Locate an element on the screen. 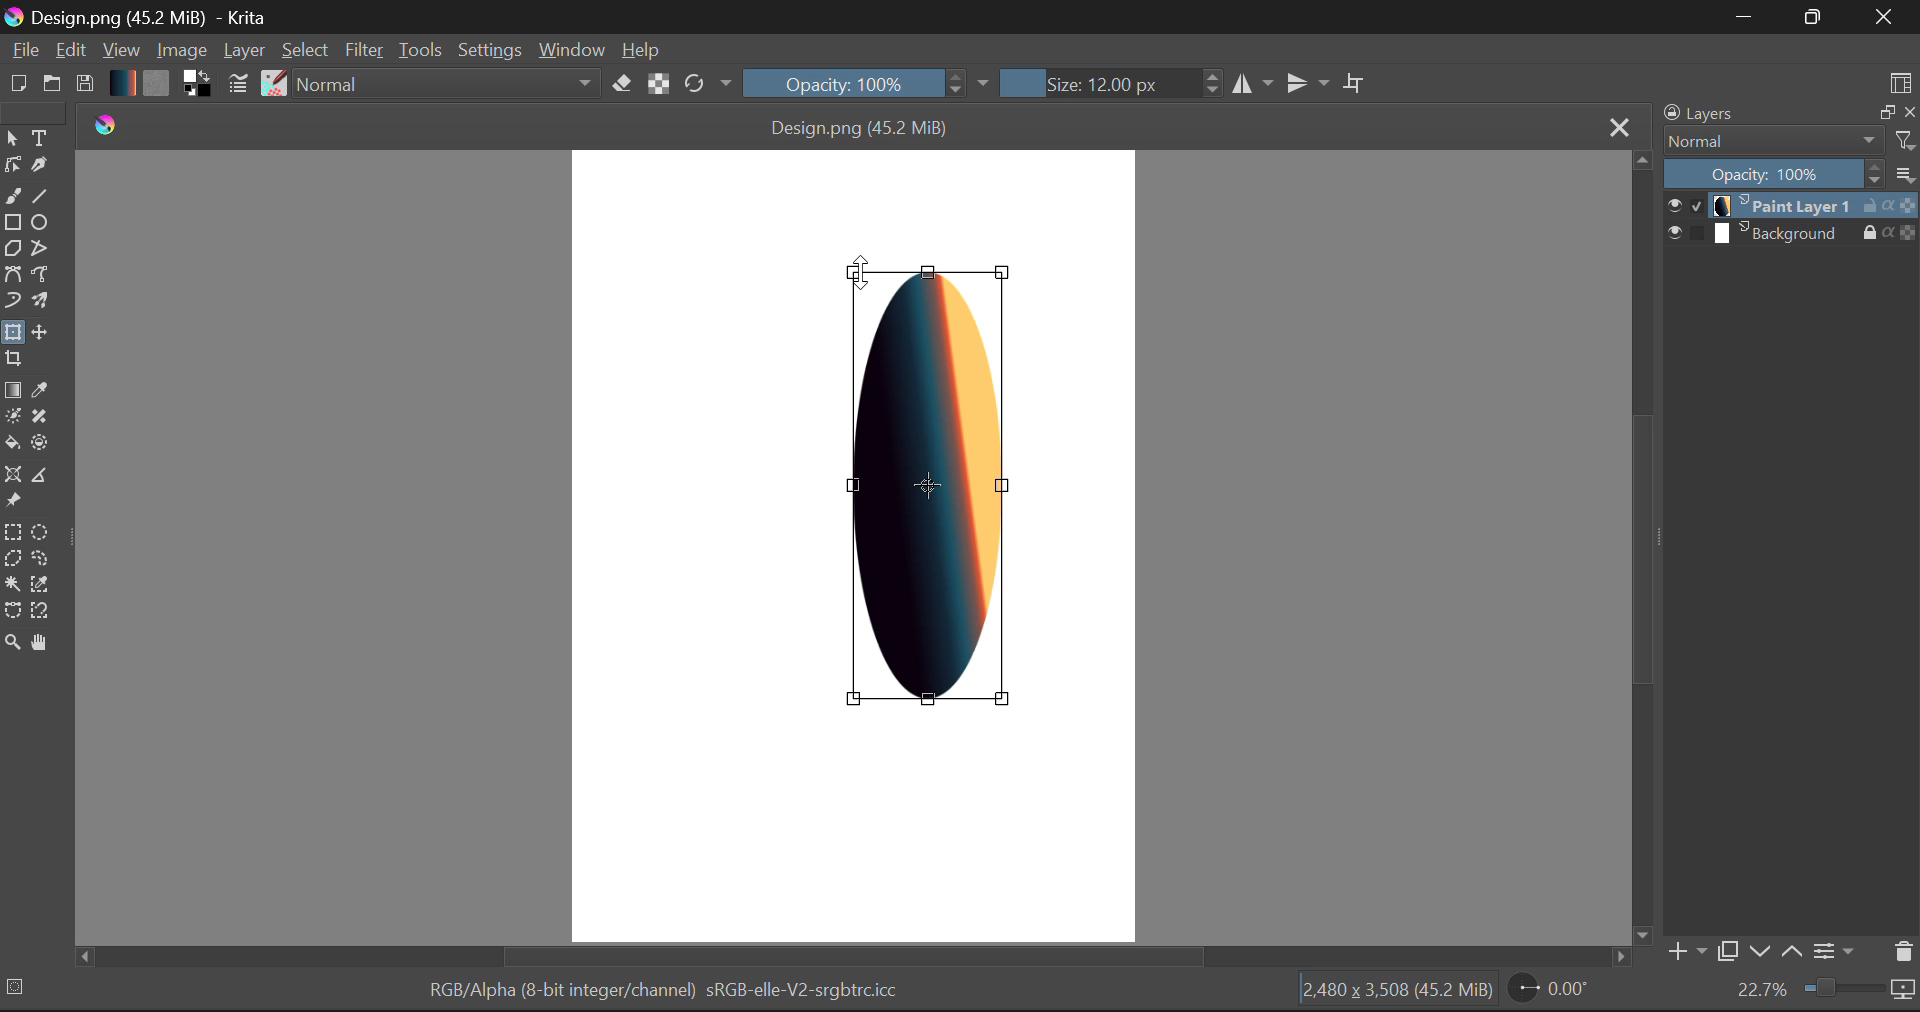 Image resolution: width=1920 pixels, height=1012 pixels. Colorize Mask Tool is located at coordinates (12, 416).